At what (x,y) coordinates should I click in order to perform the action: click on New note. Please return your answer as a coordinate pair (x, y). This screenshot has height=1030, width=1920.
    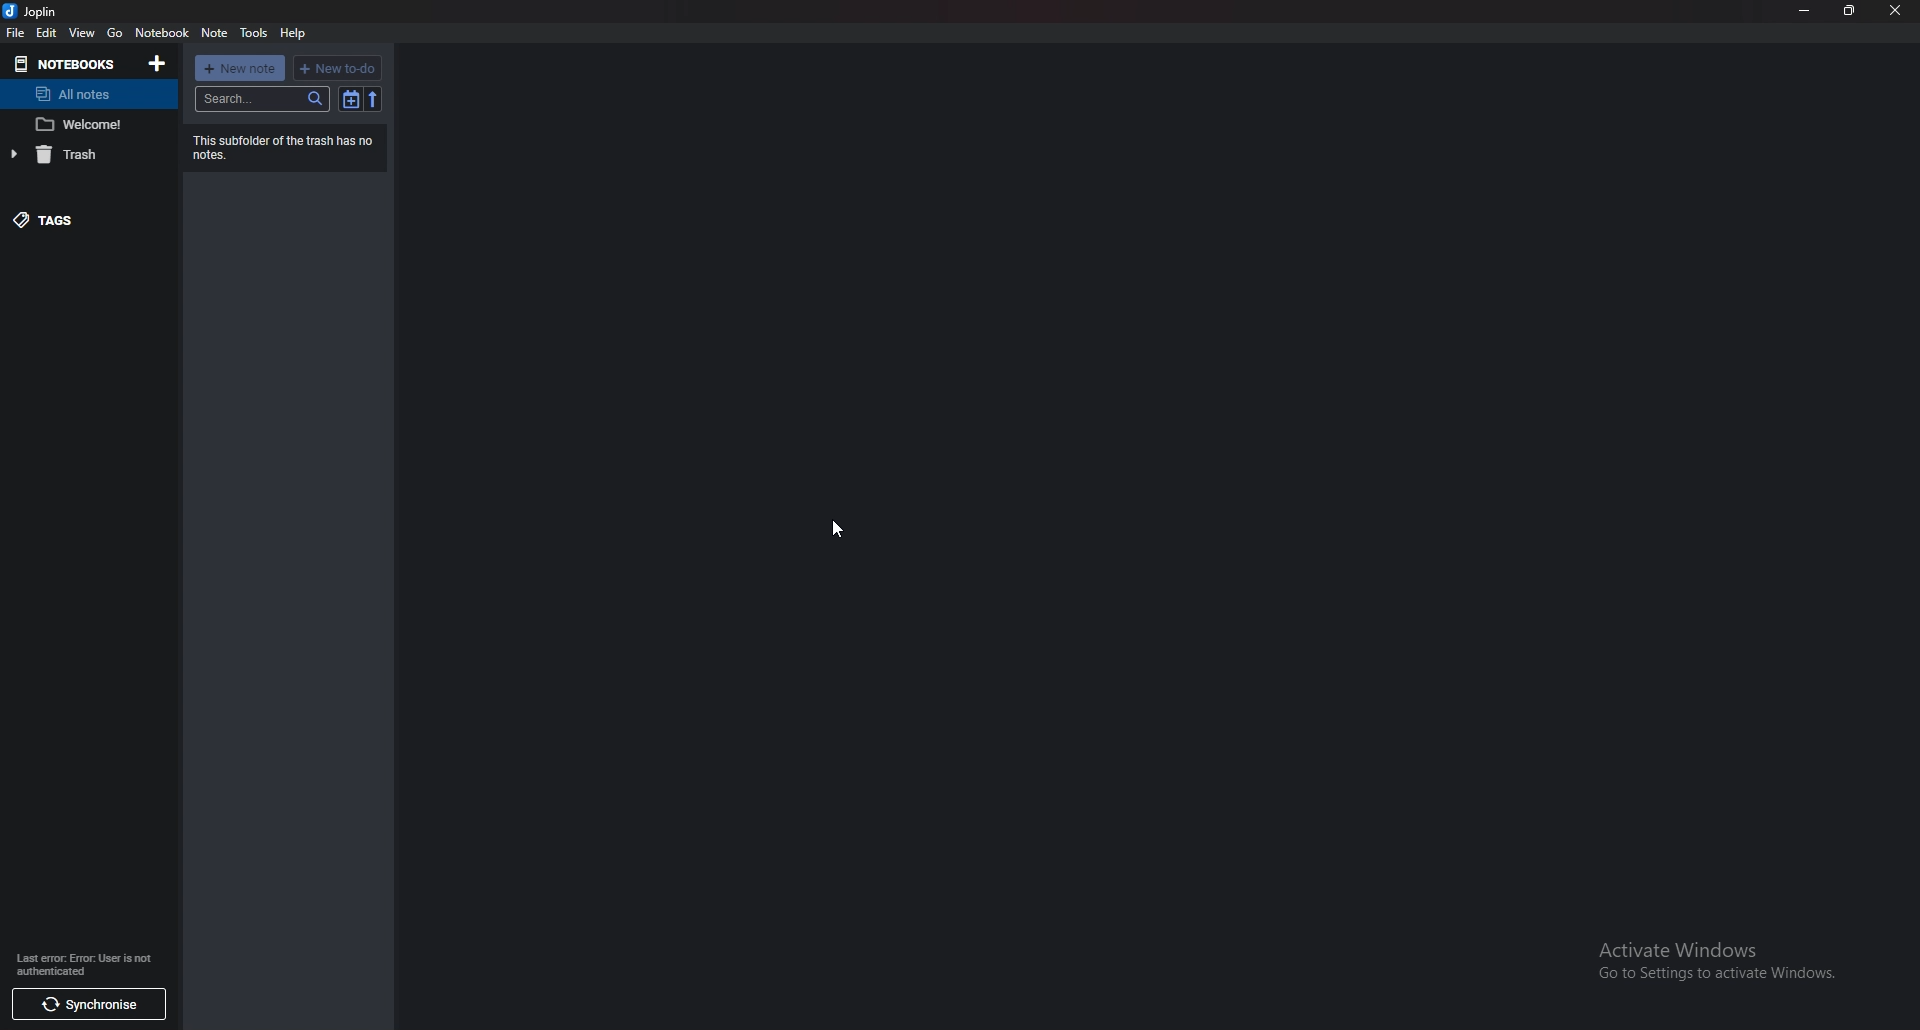
    Looking at the image, I should click on (240, 69).